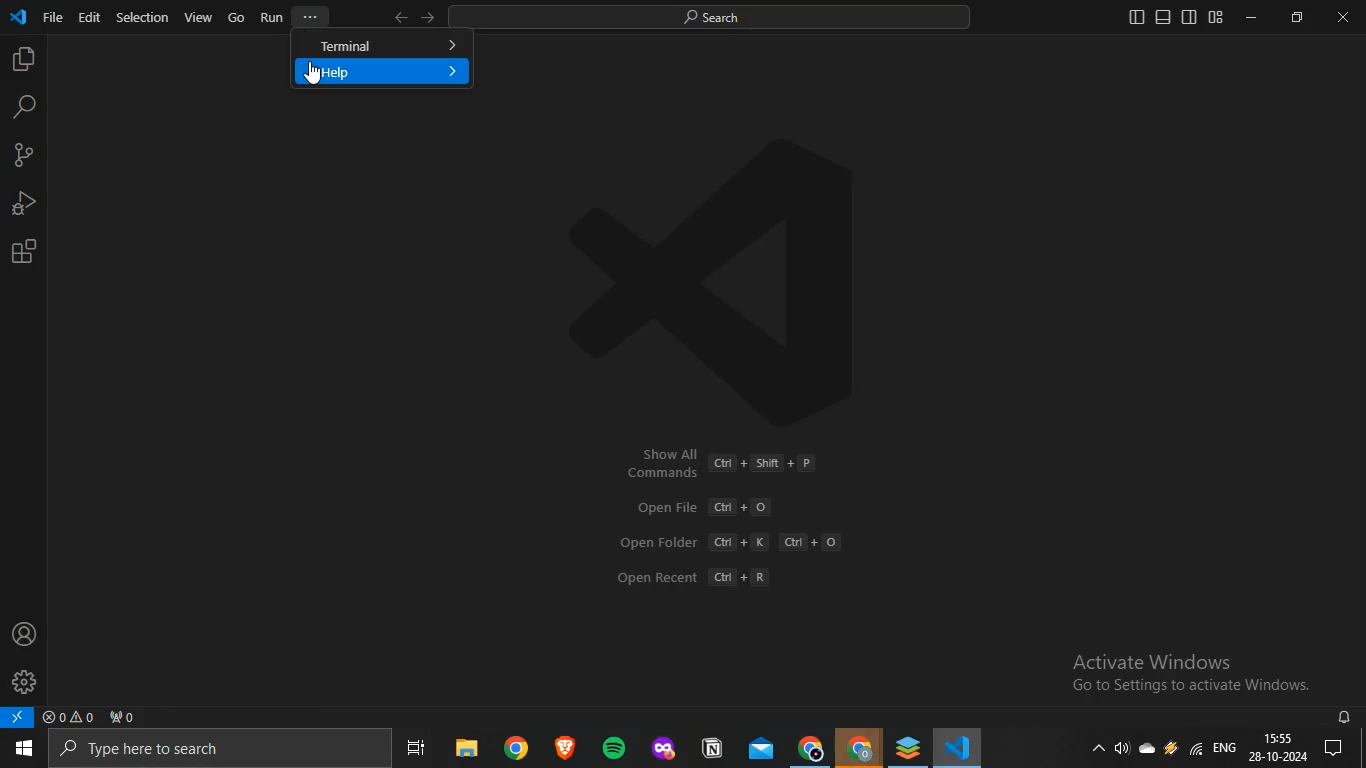 This screenshot has width=1366, height=768. Describe the element at coordinates (1225, 747) in the screenshot. I see `english` at that location.